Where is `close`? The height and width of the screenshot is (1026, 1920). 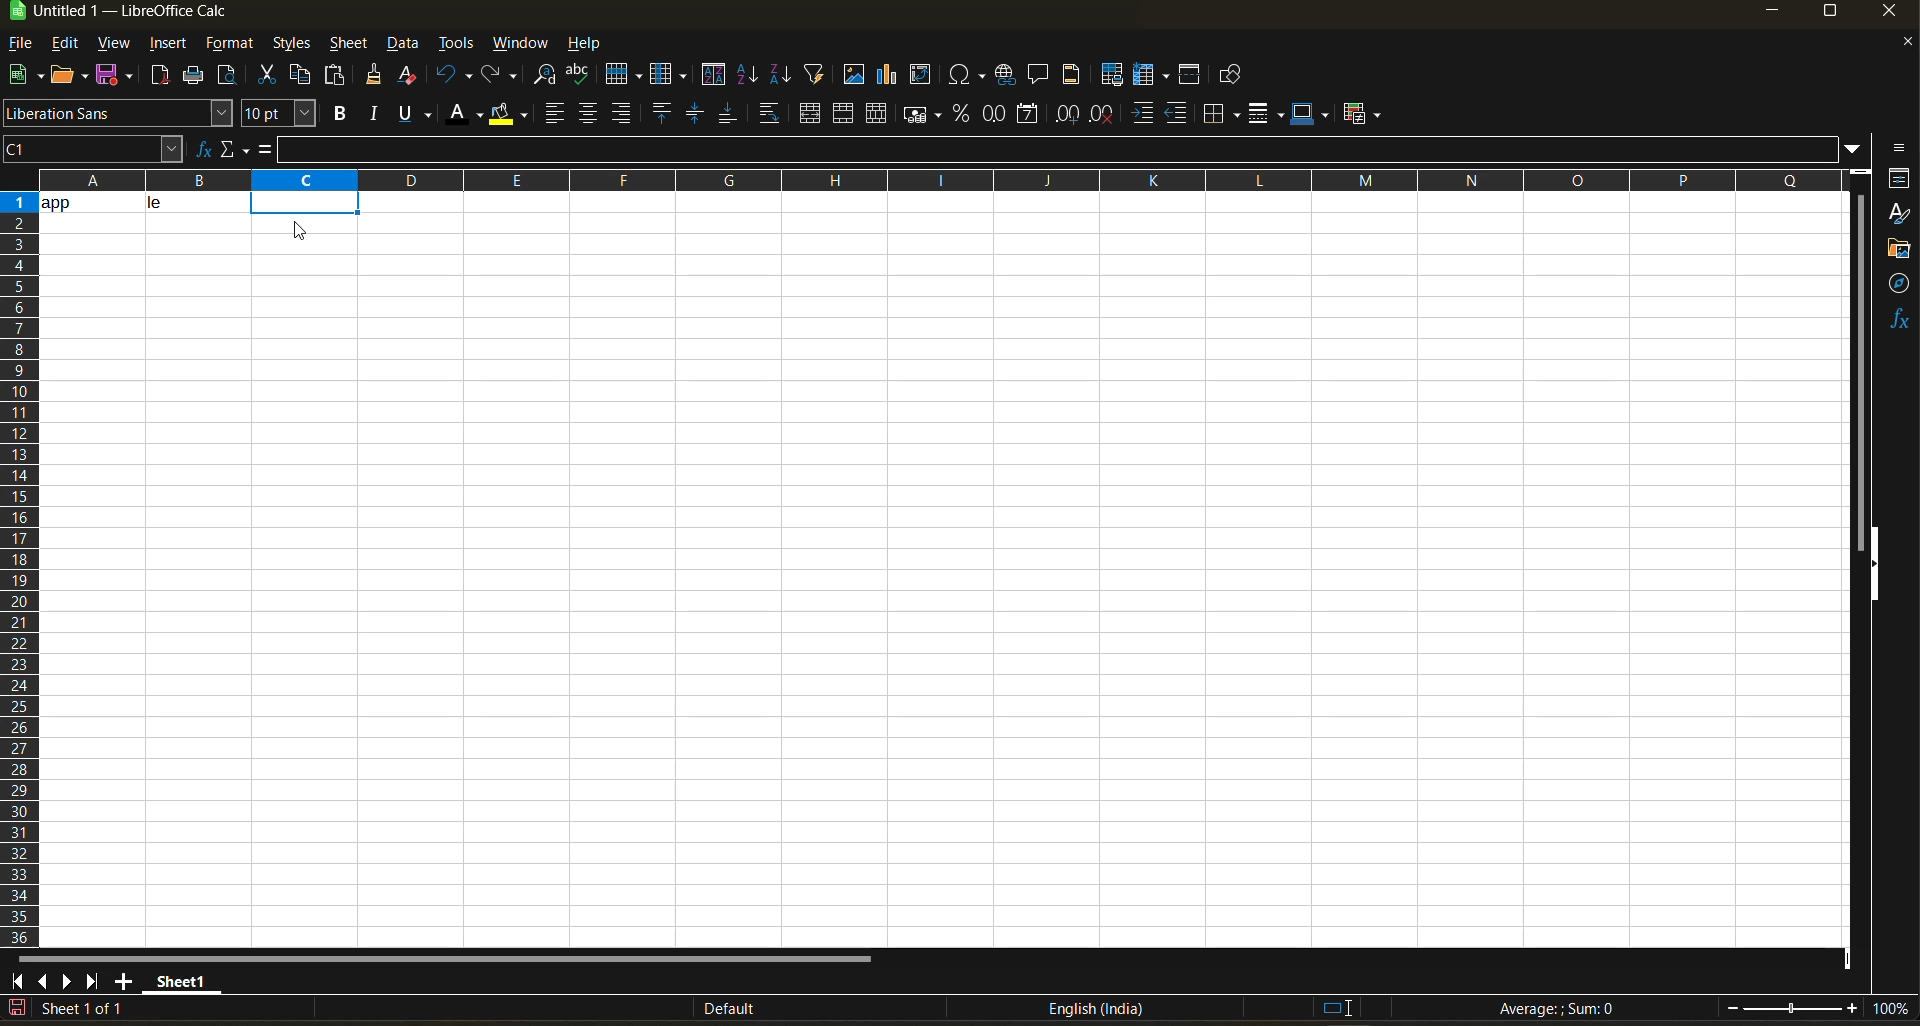
close is located at coordinates (1895, 15).